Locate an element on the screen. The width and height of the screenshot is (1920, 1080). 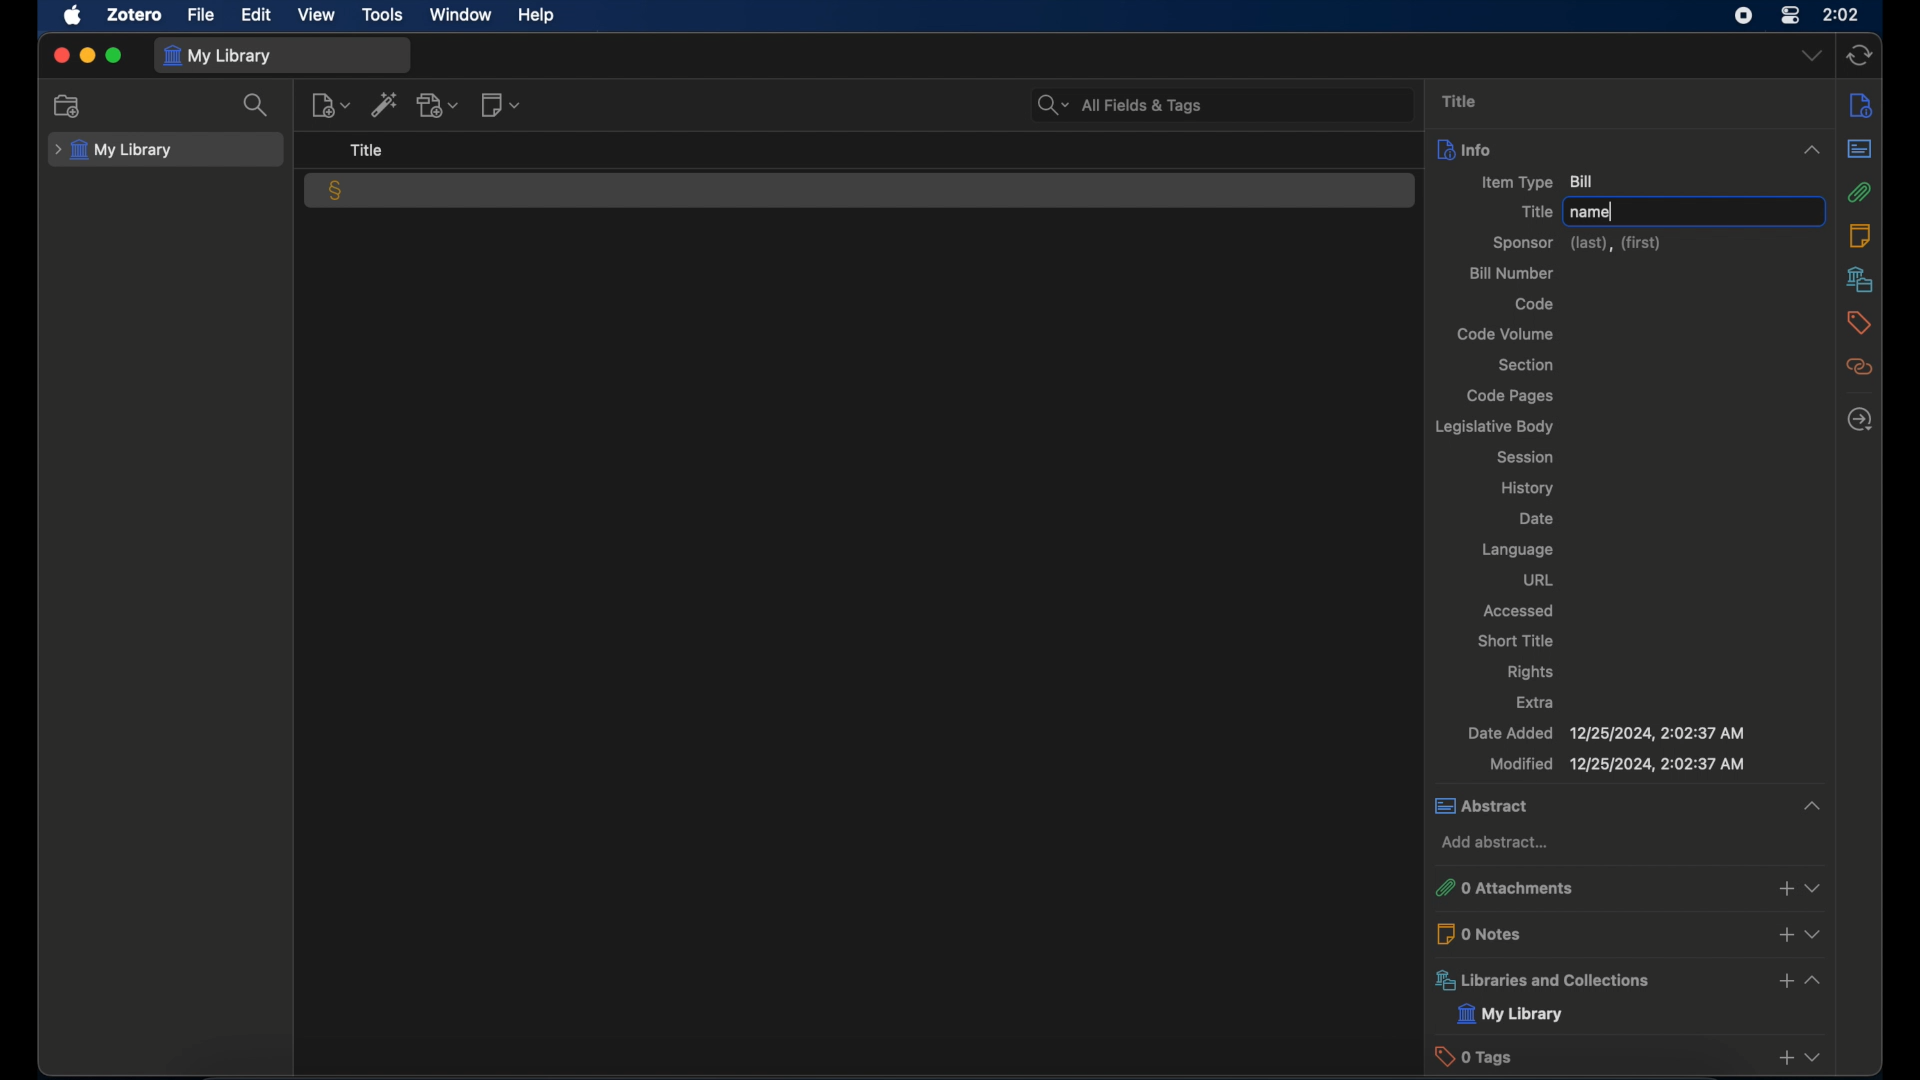
my library is located at coordinates (116, 150).